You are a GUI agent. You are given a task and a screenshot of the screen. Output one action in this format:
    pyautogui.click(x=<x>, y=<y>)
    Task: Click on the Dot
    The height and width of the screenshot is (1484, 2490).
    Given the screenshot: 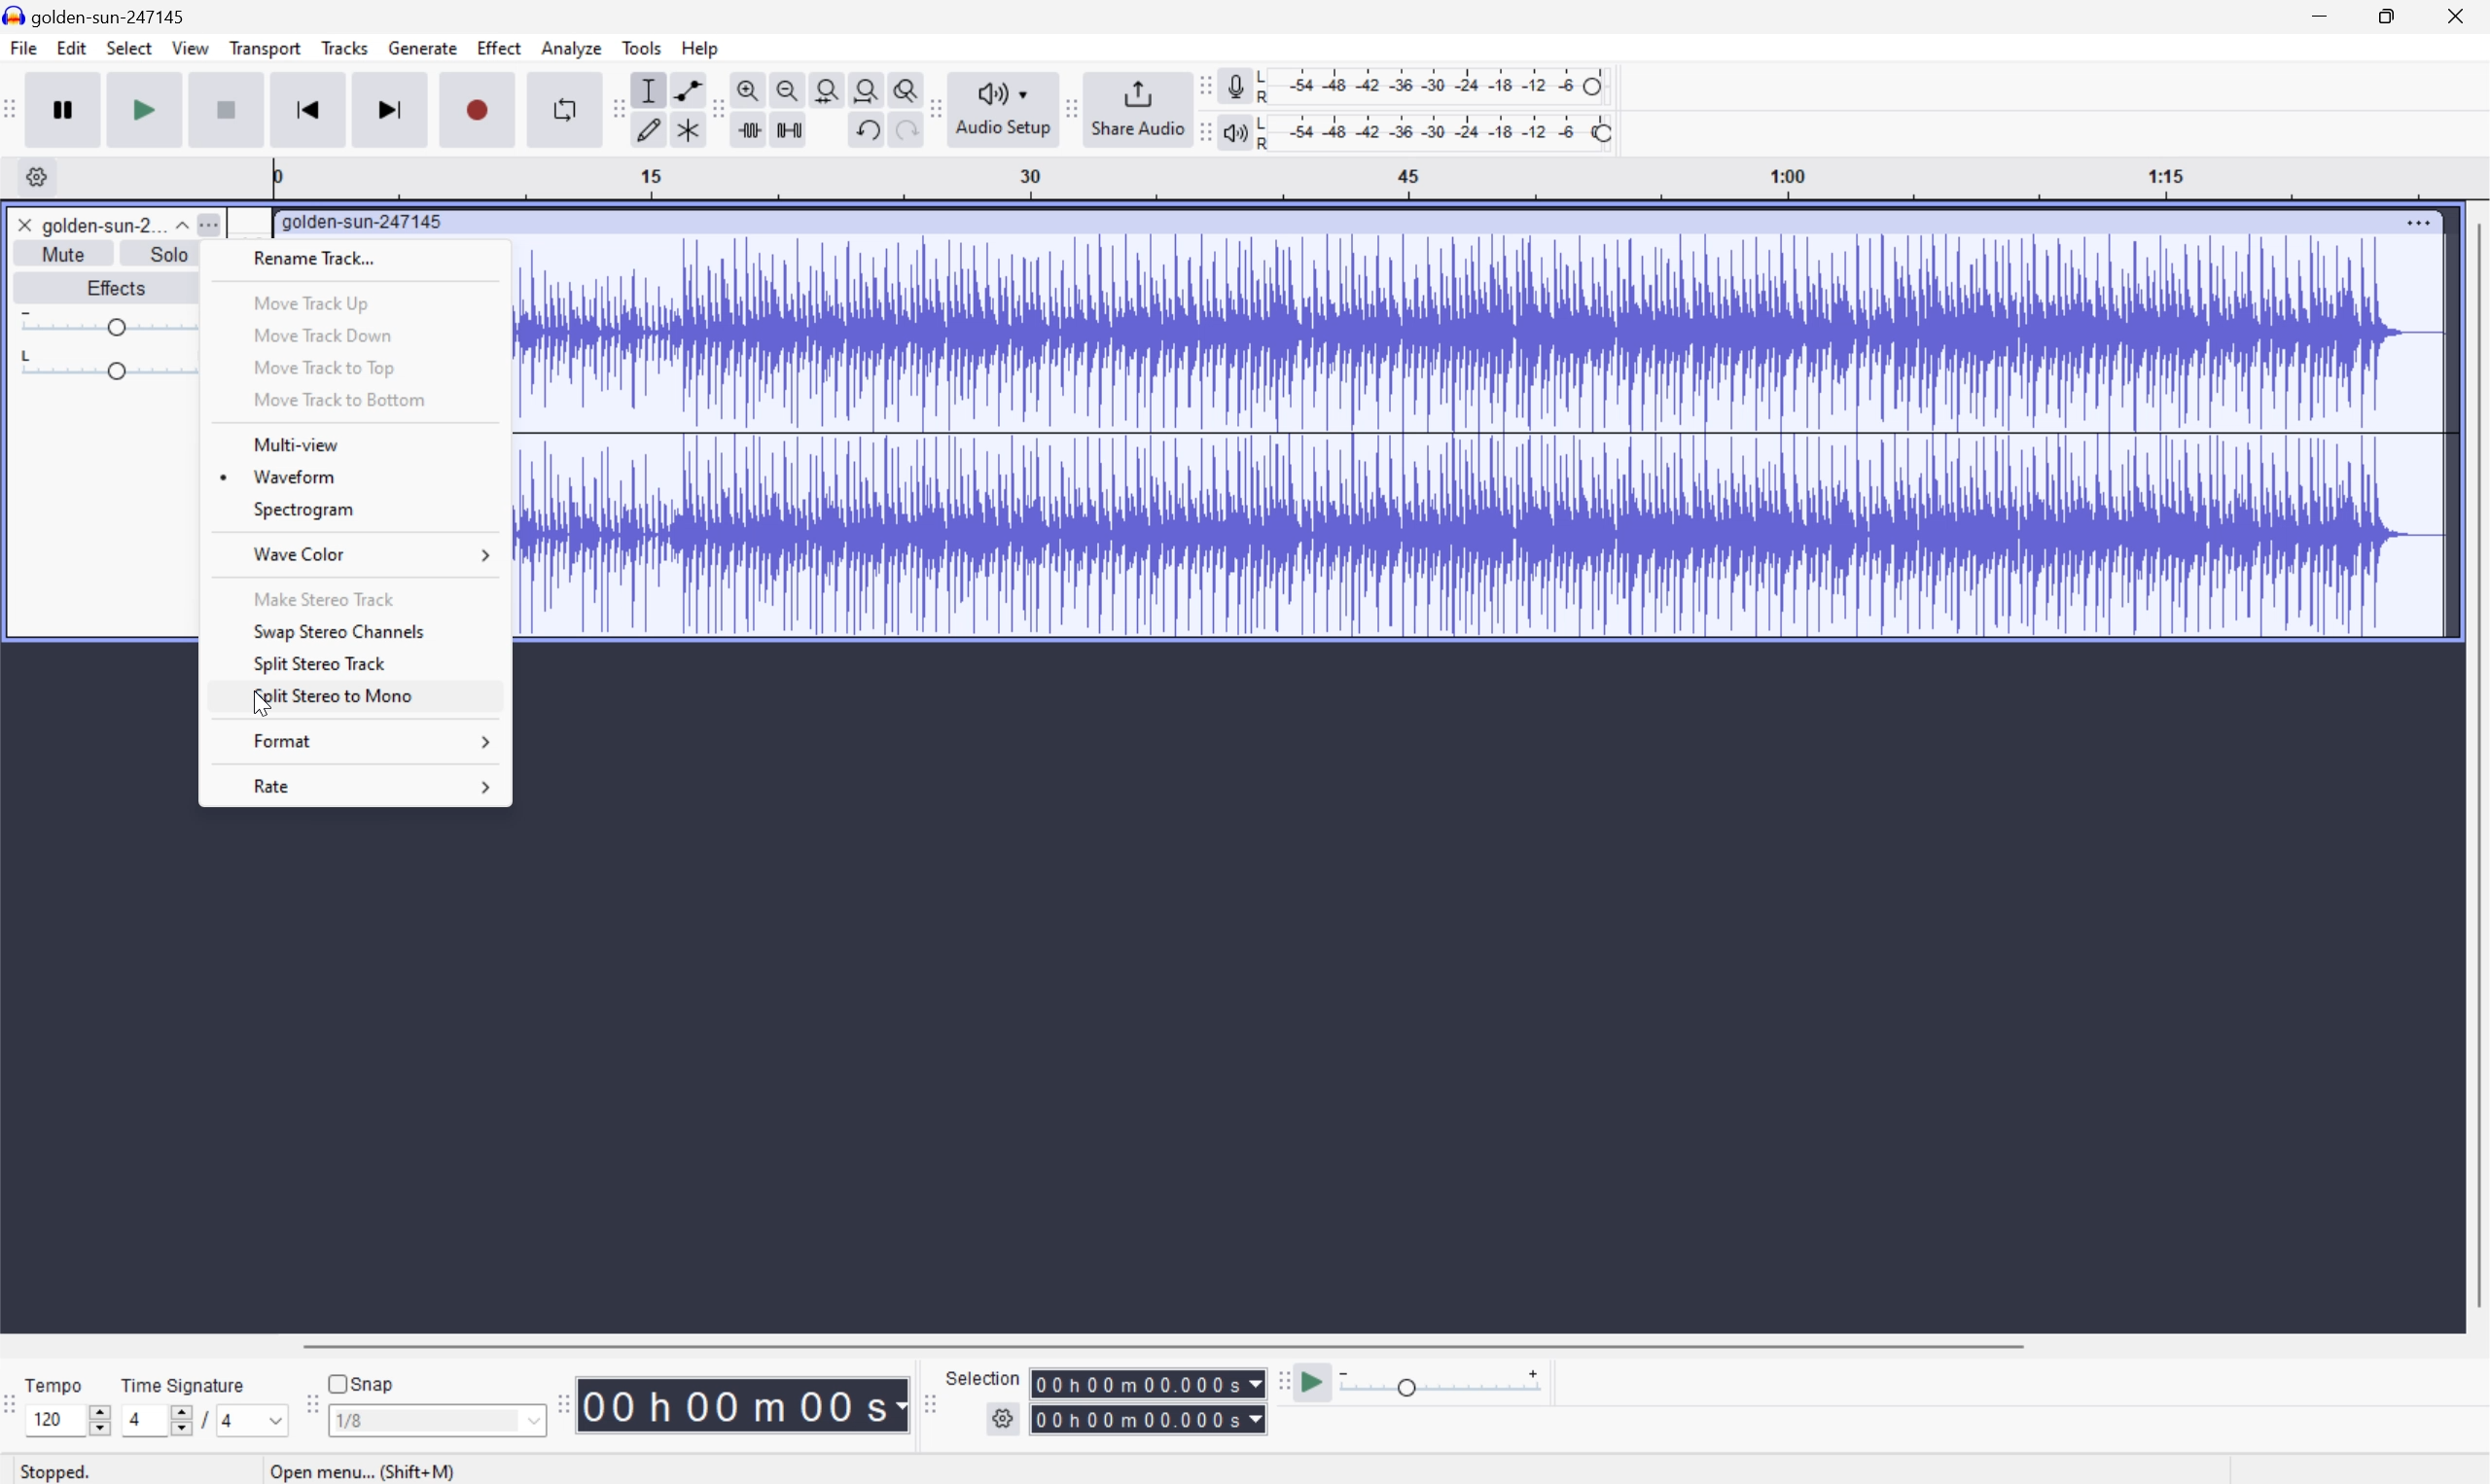 What is the action you would take?
    pyautogui.click(x=223, y=478)
    